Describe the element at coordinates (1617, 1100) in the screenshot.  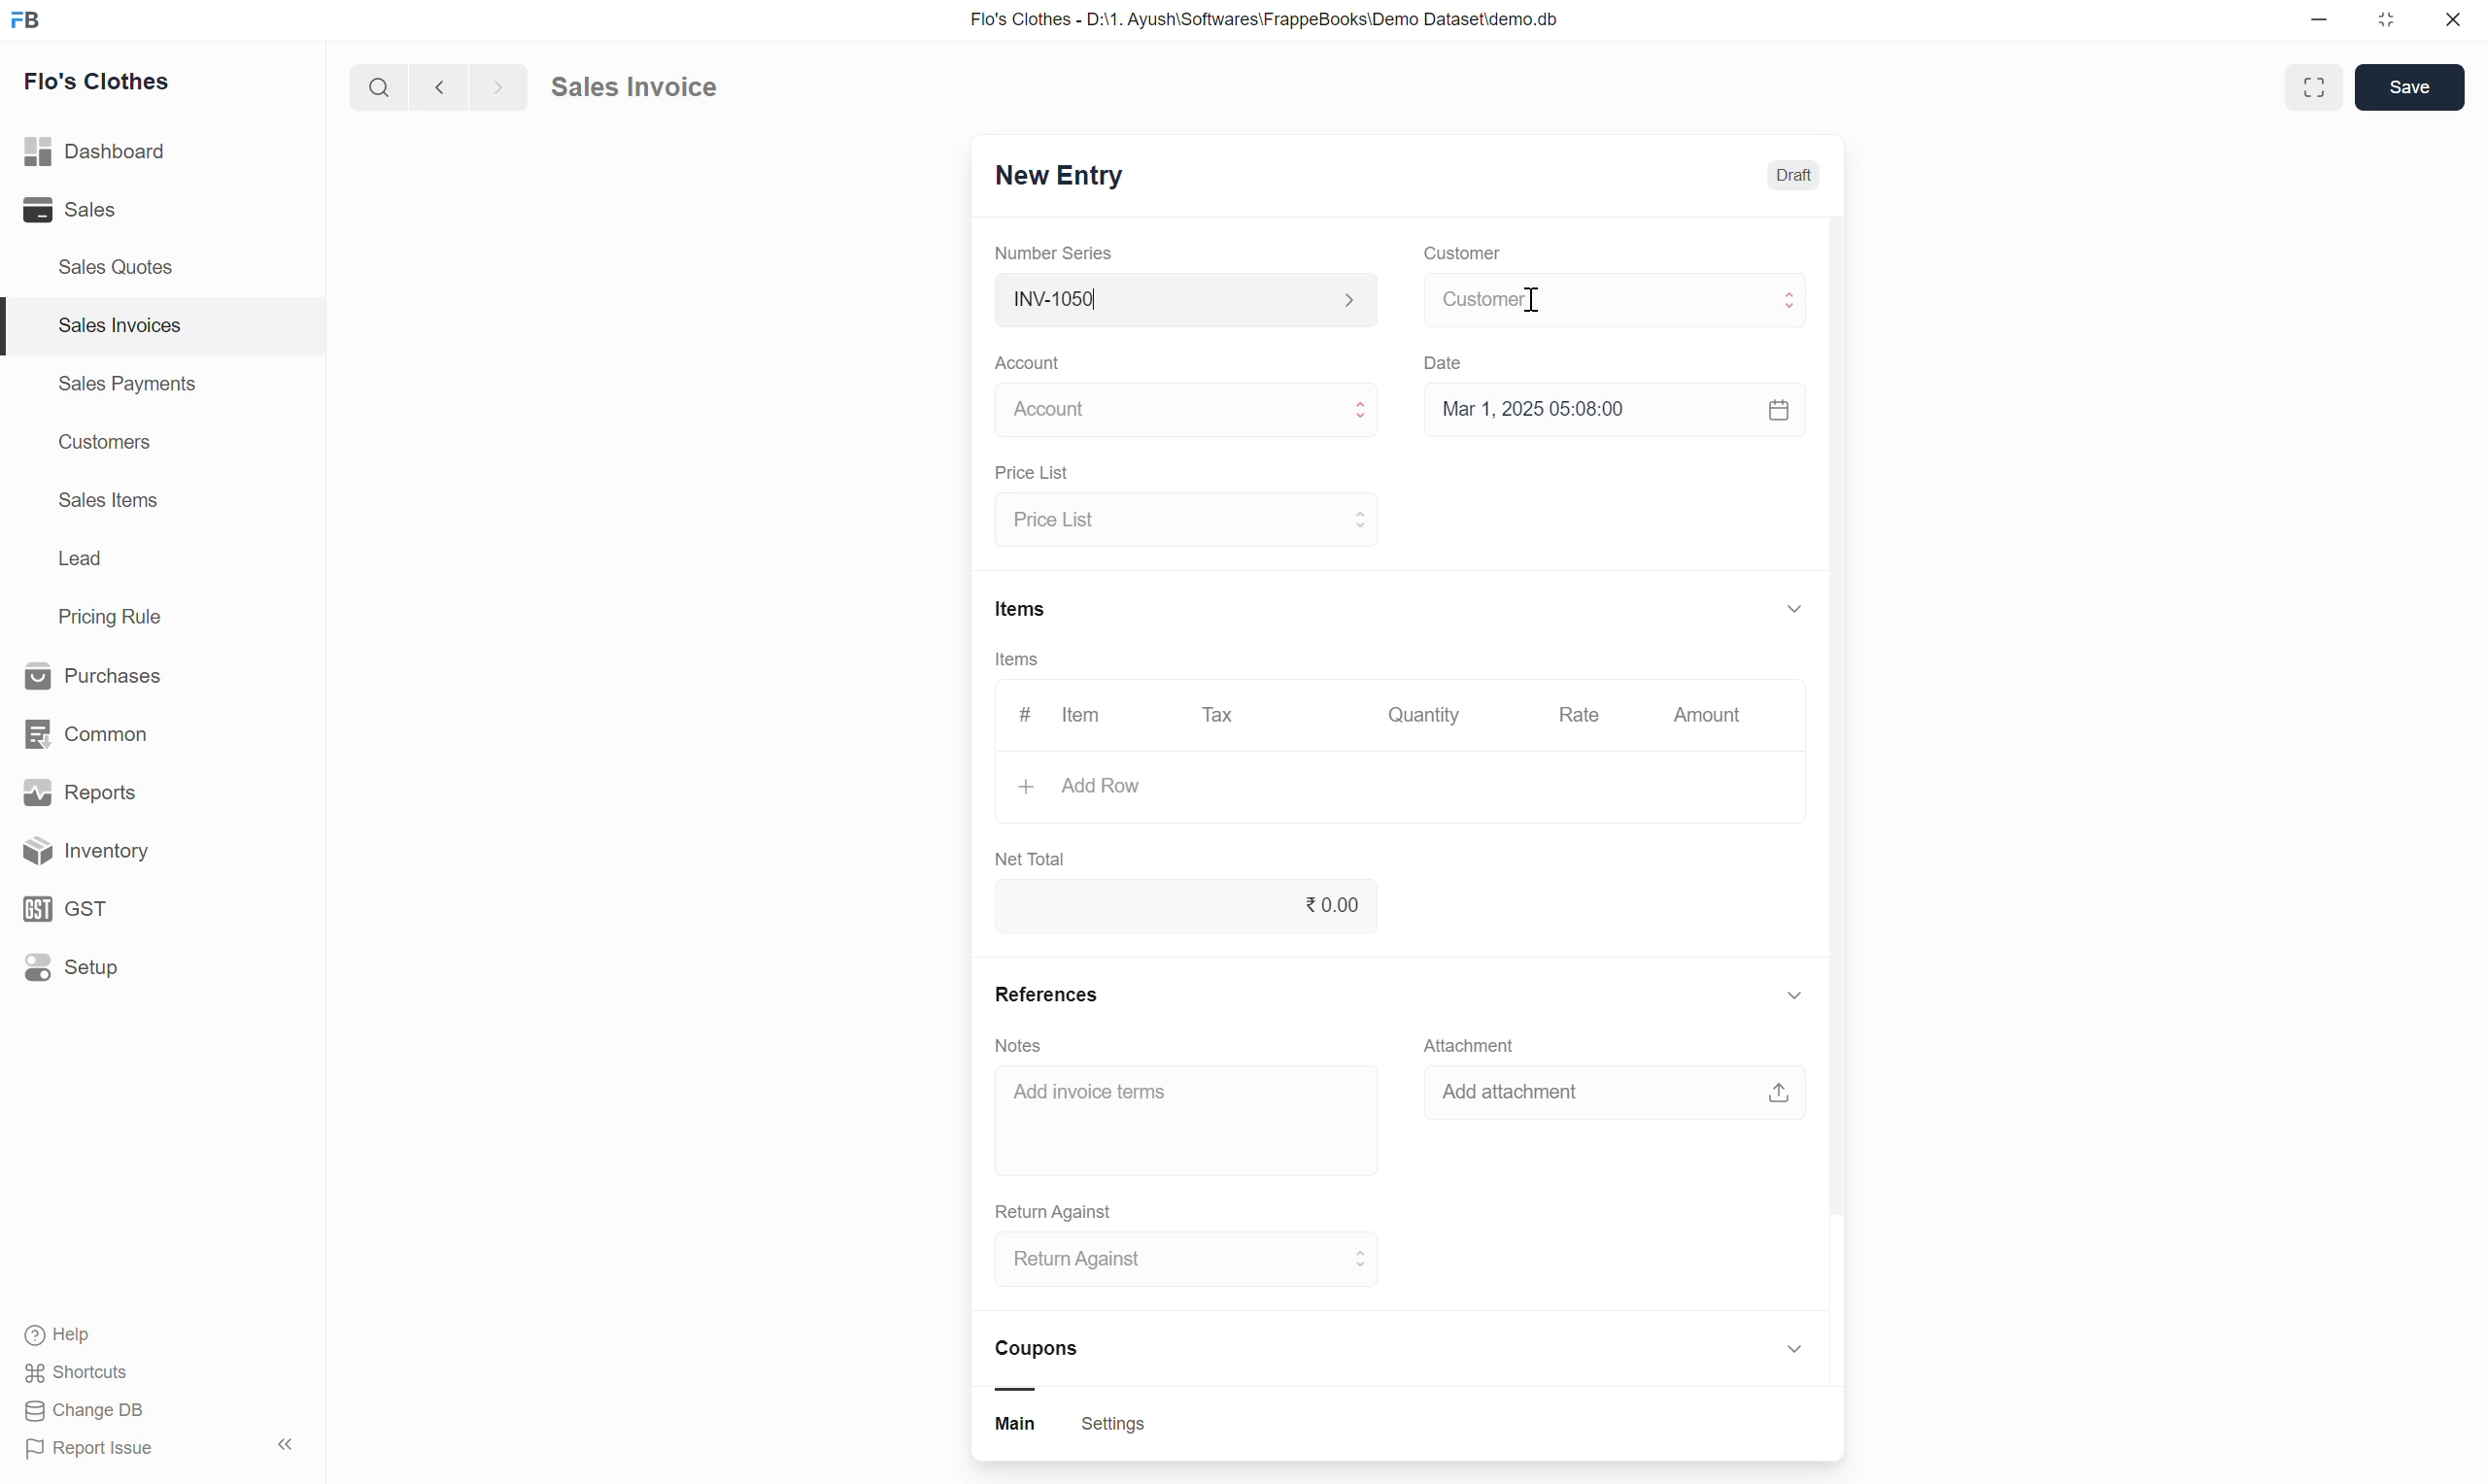
I see `add attachment ` at that location.